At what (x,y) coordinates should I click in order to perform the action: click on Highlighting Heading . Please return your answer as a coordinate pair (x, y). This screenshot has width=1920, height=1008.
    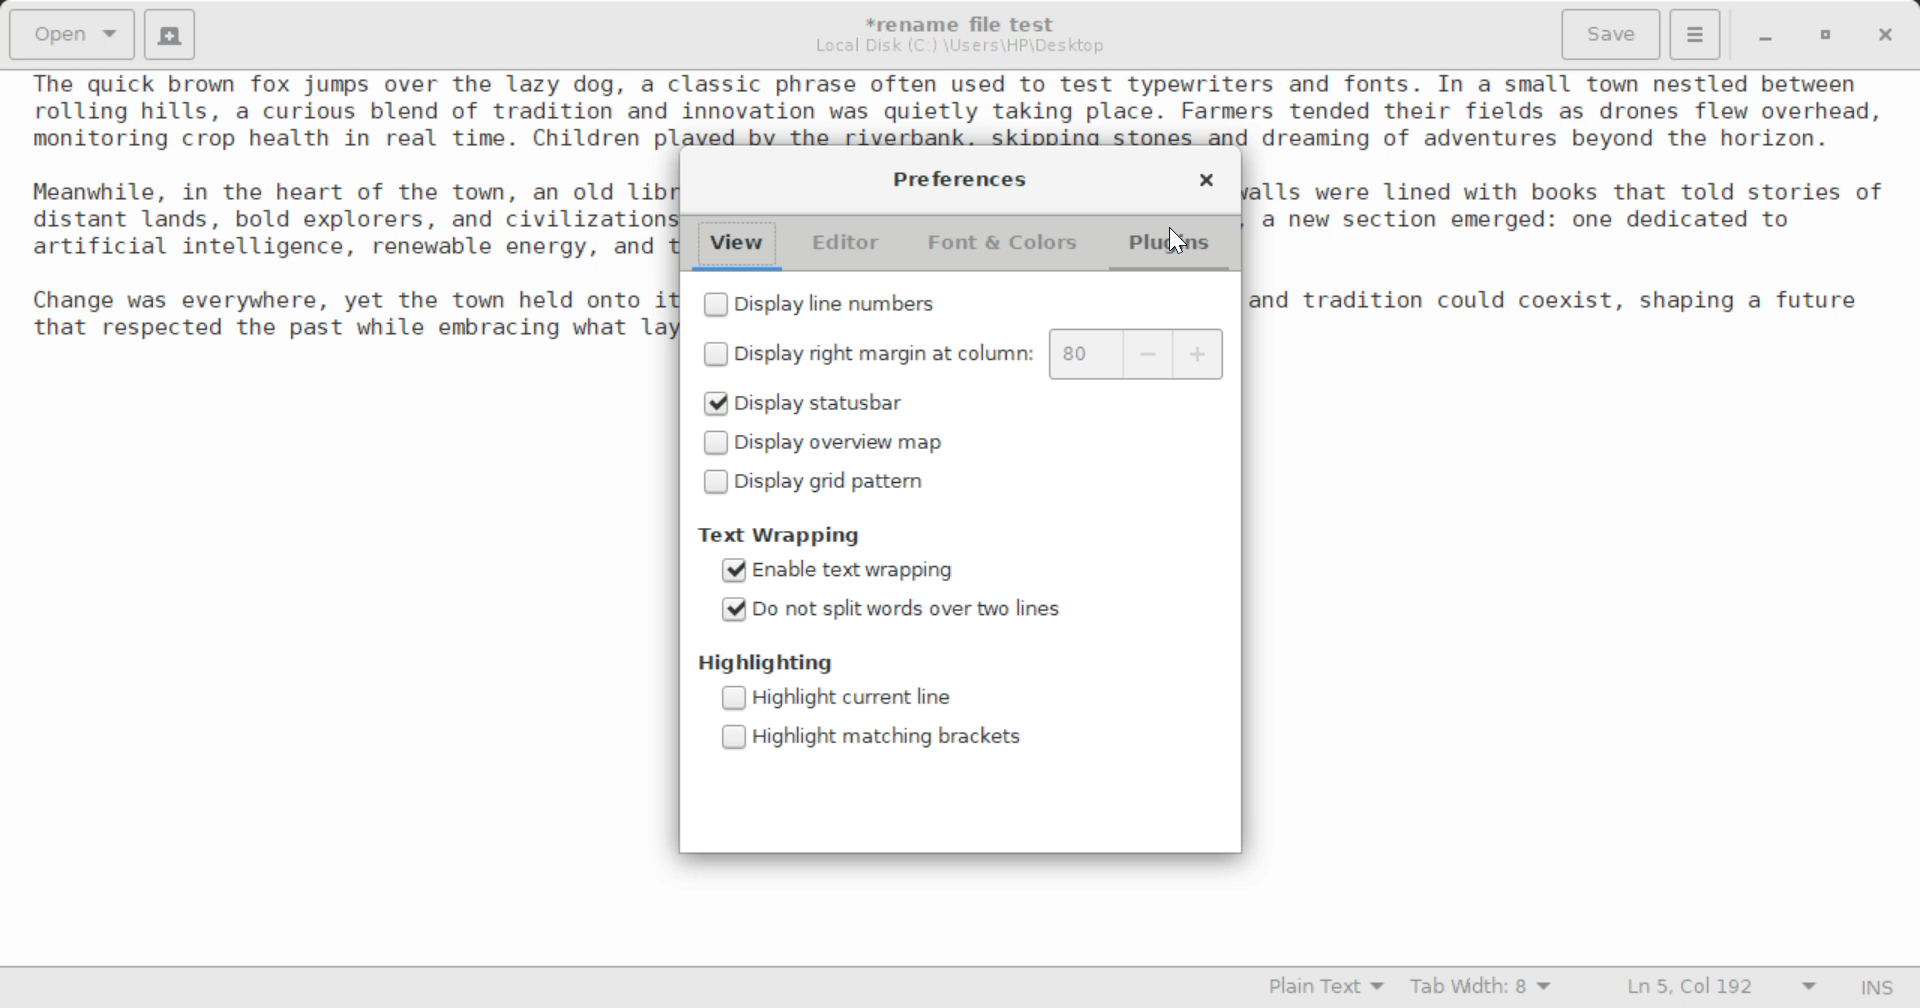
    Looking at the image, I should click on (767, 662).